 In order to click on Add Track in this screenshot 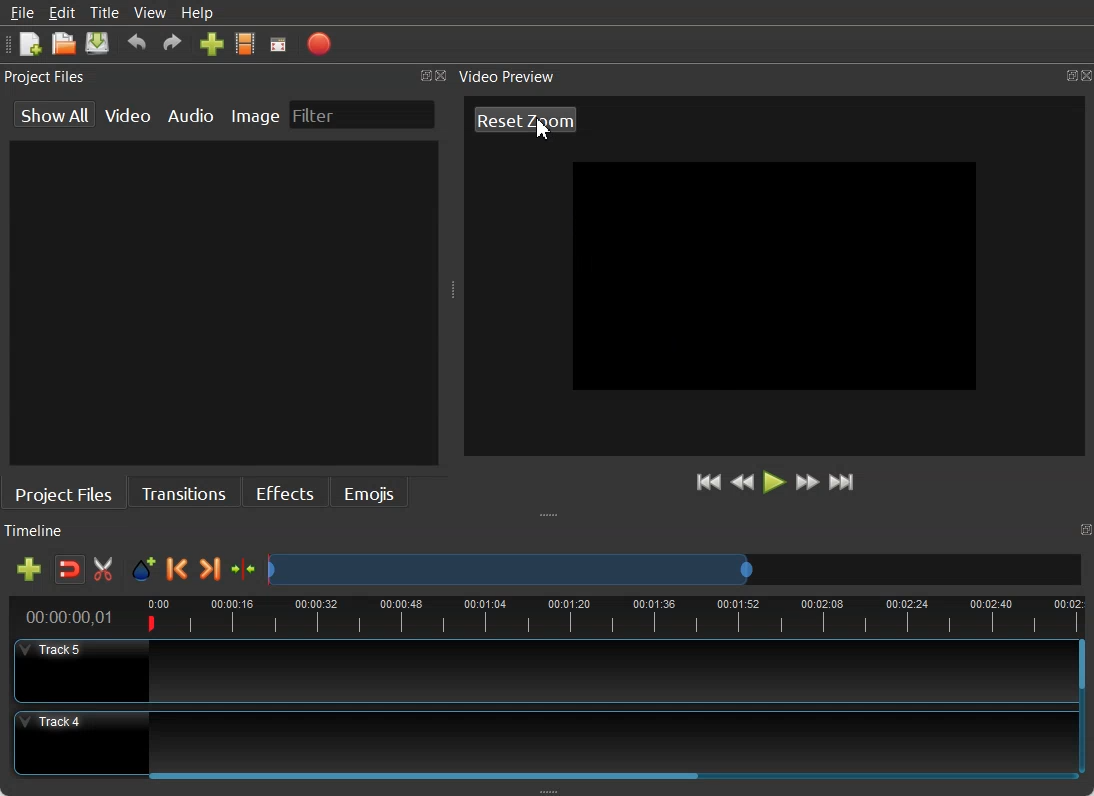, I will do `click(29, 569)`.